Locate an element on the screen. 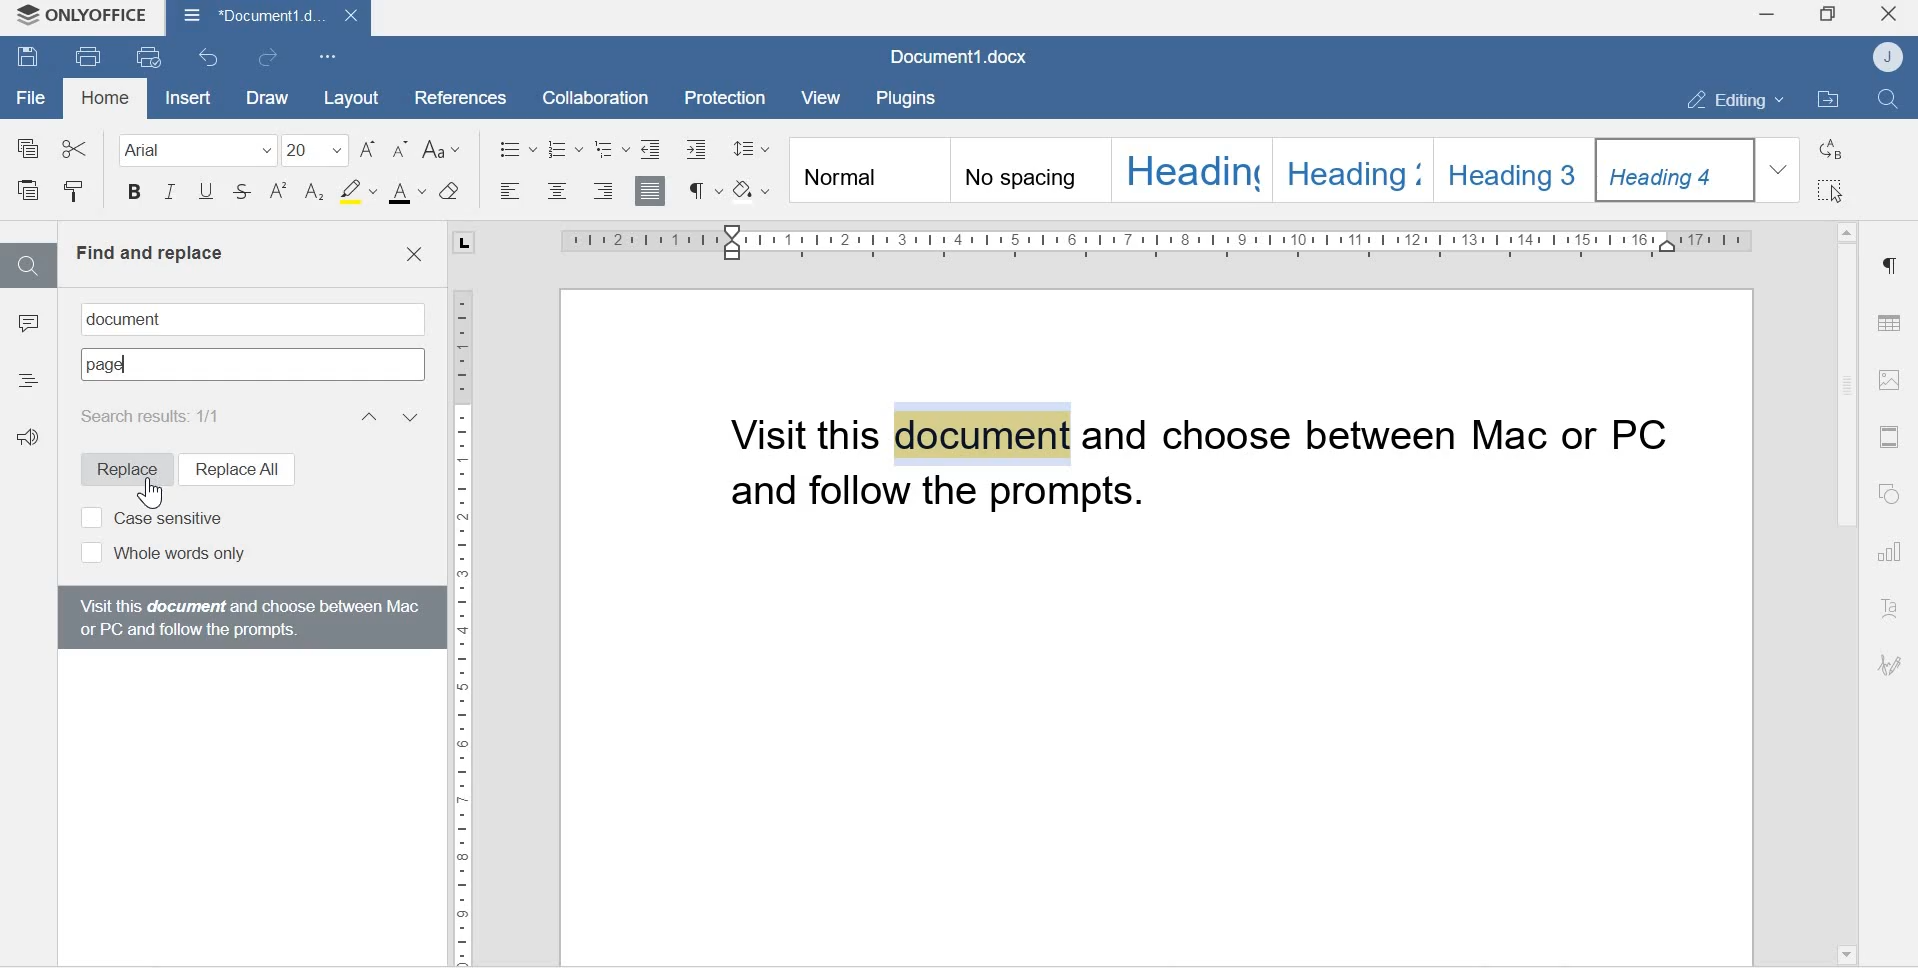 The height and width of the screenshot is (968, 1918). Font is located at coordinates (191, 149).